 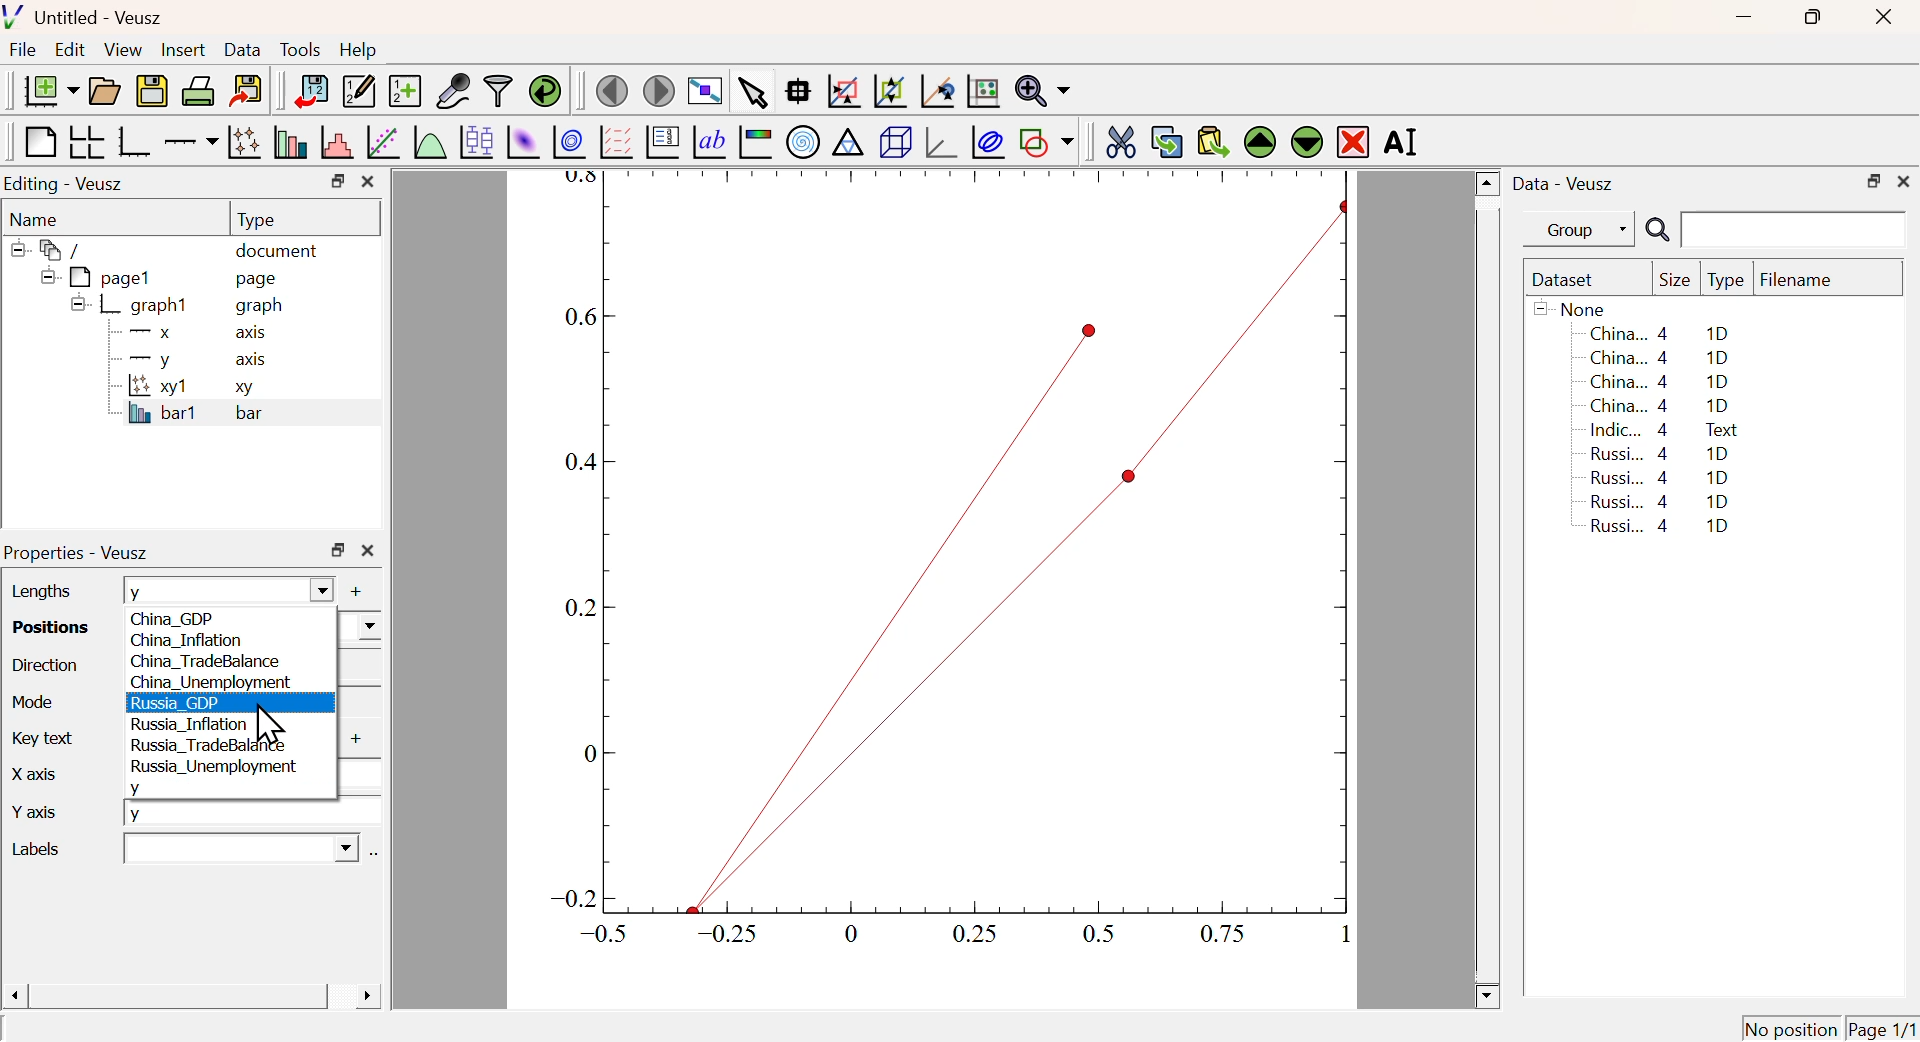 I want to click on Move Down, so click(x=1306, y=141).